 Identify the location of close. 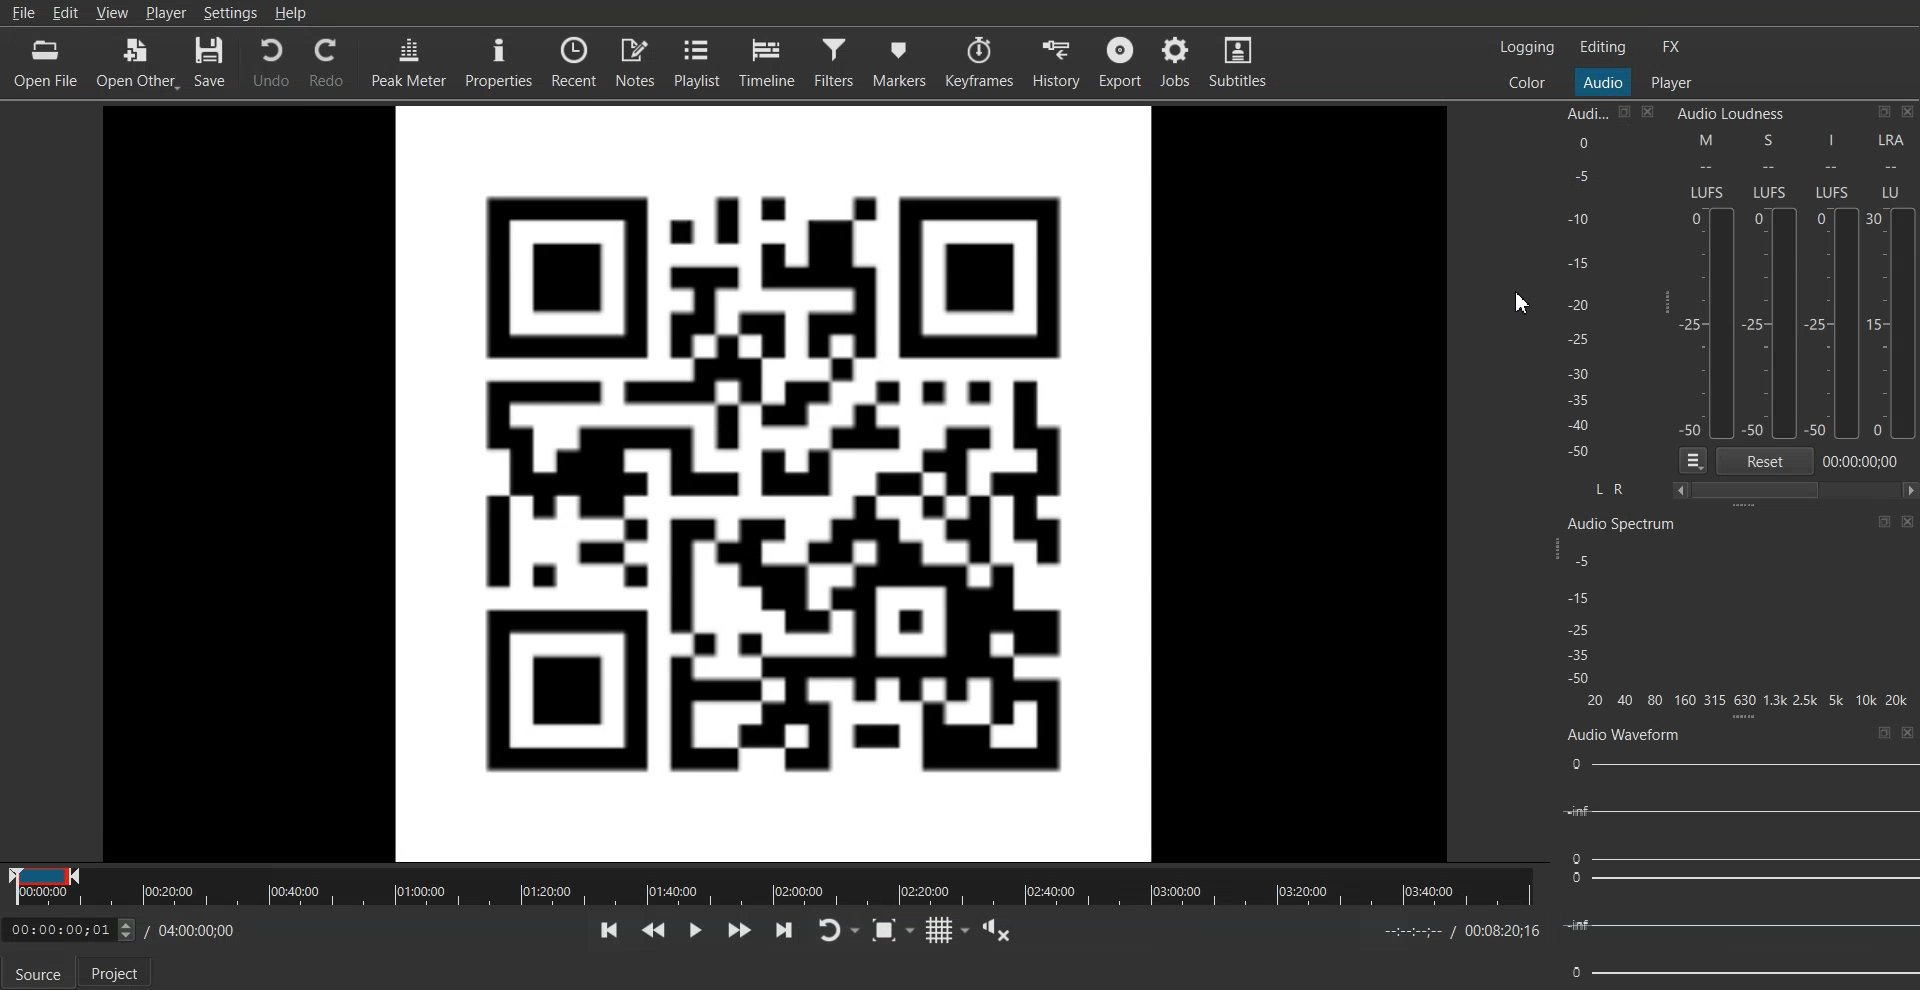
(1908, 524).